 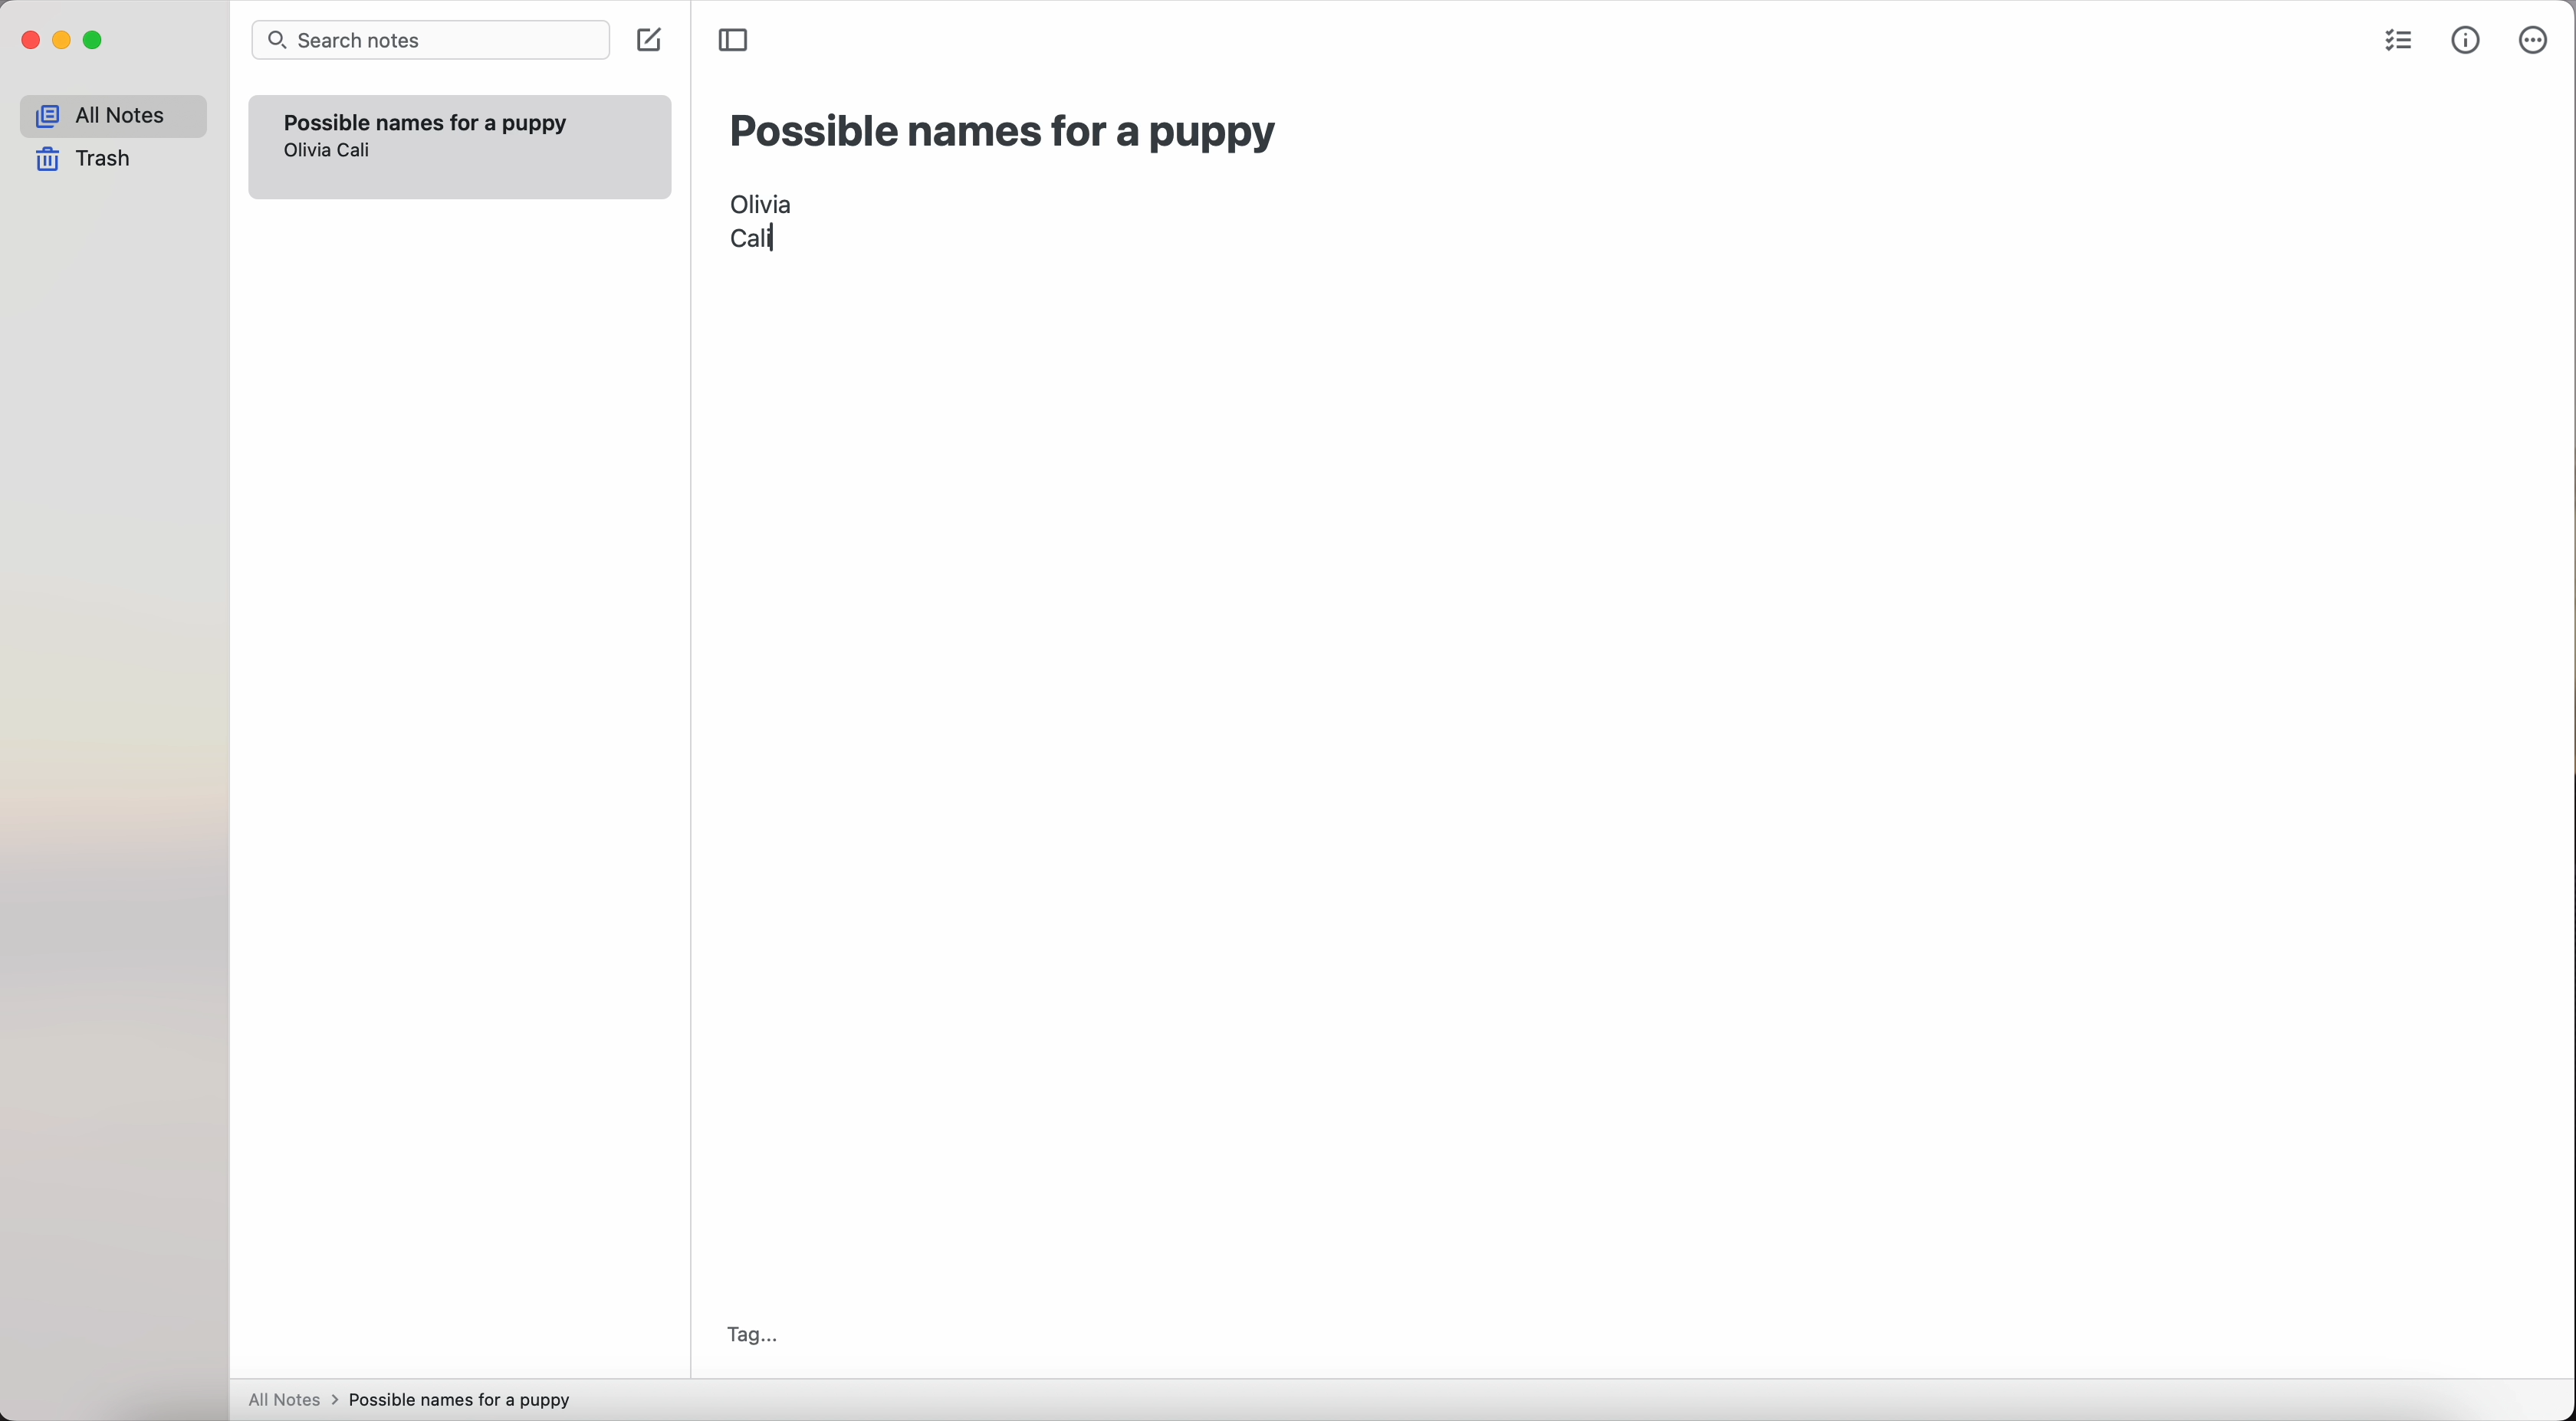 What do you see at coordinates (763, 200) in the screenshot?
I see `Olivia` at bounding box center [763, 200].